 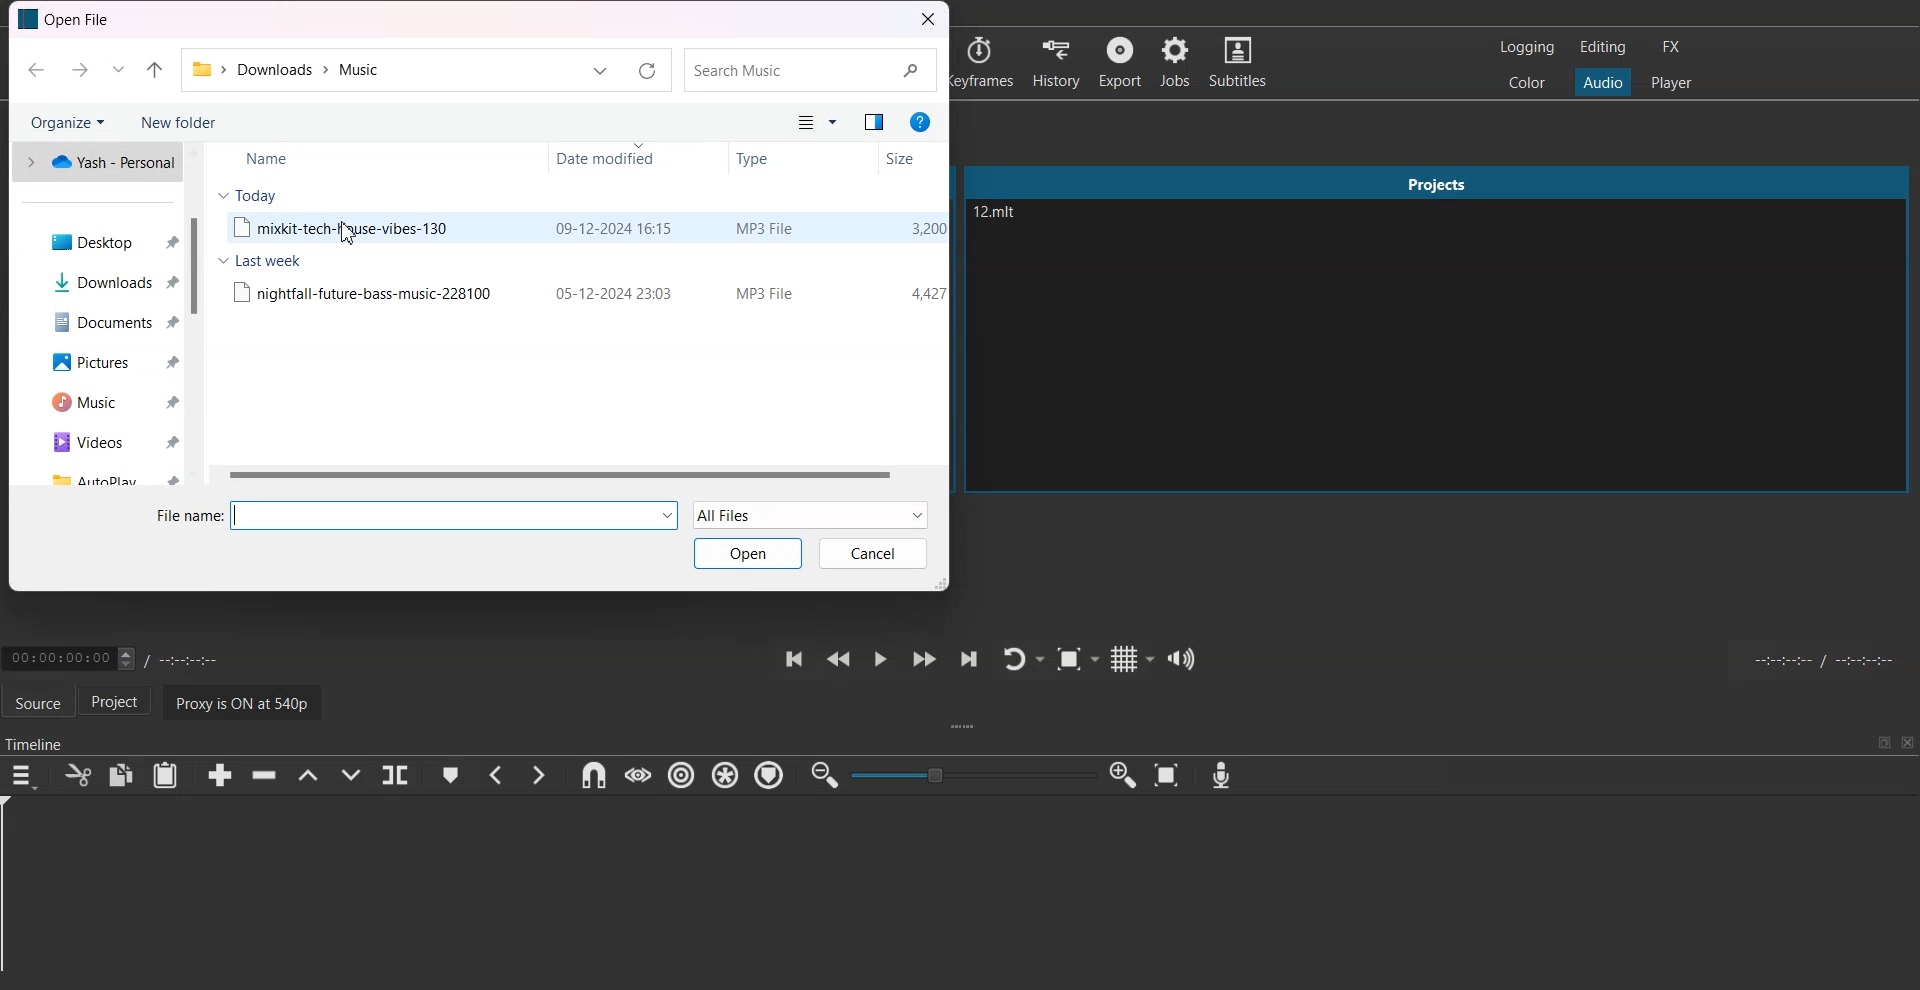 I want to click on Export, so click(x=1121, y=61).